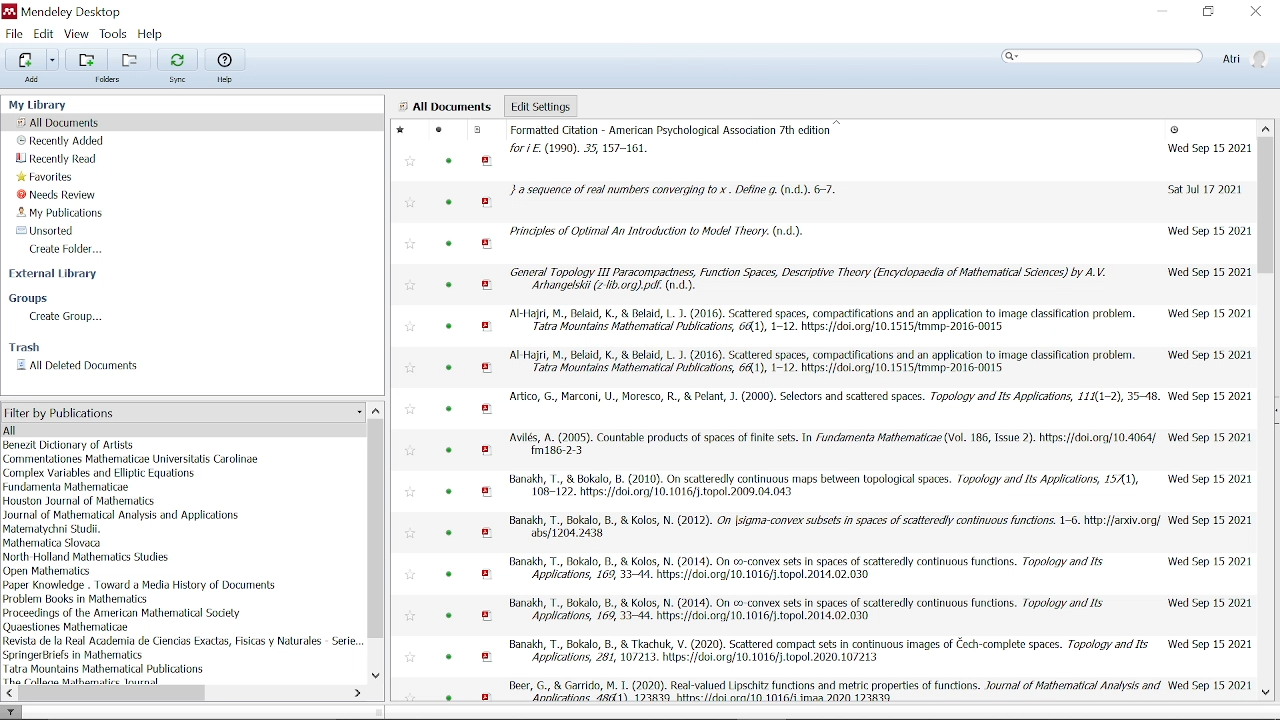  I want to click on pdf, so click(488, 326).